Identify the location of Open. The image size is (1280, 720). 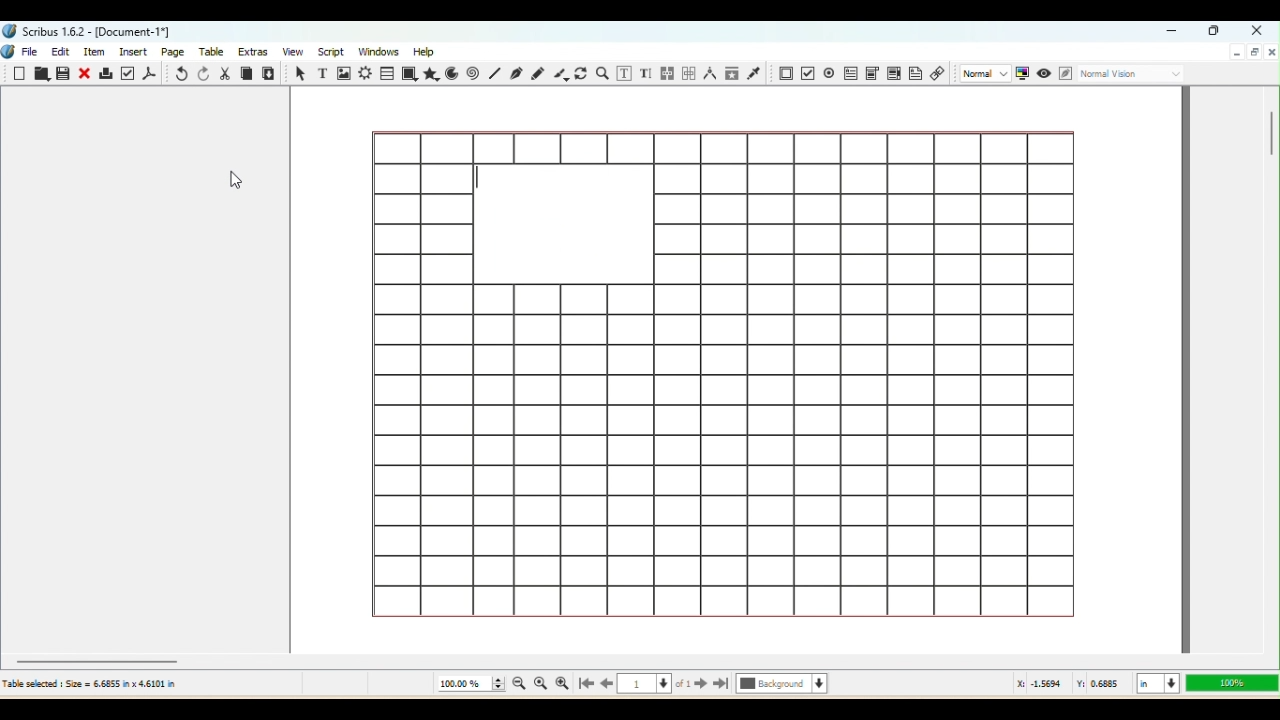
(41, 75).